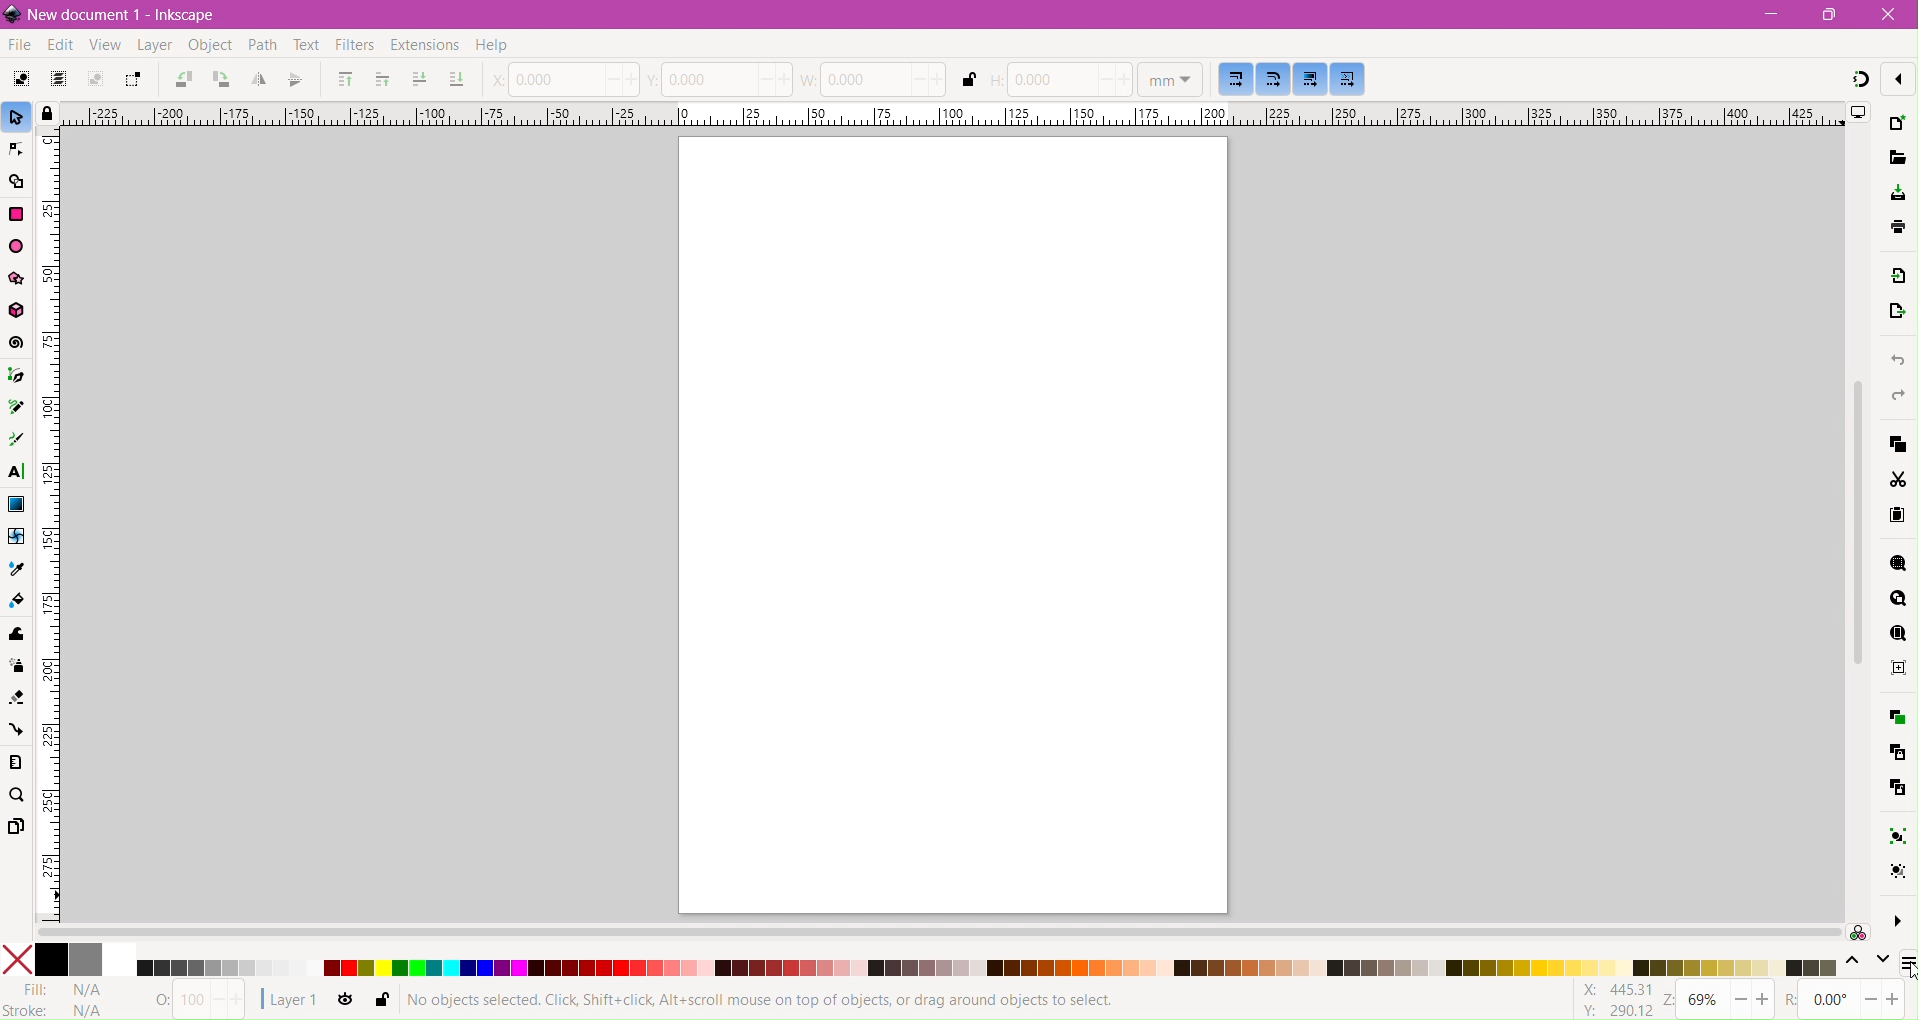  Describe the element at coordinates (1888, 14) in the screenshot. I see `Close` at that location.